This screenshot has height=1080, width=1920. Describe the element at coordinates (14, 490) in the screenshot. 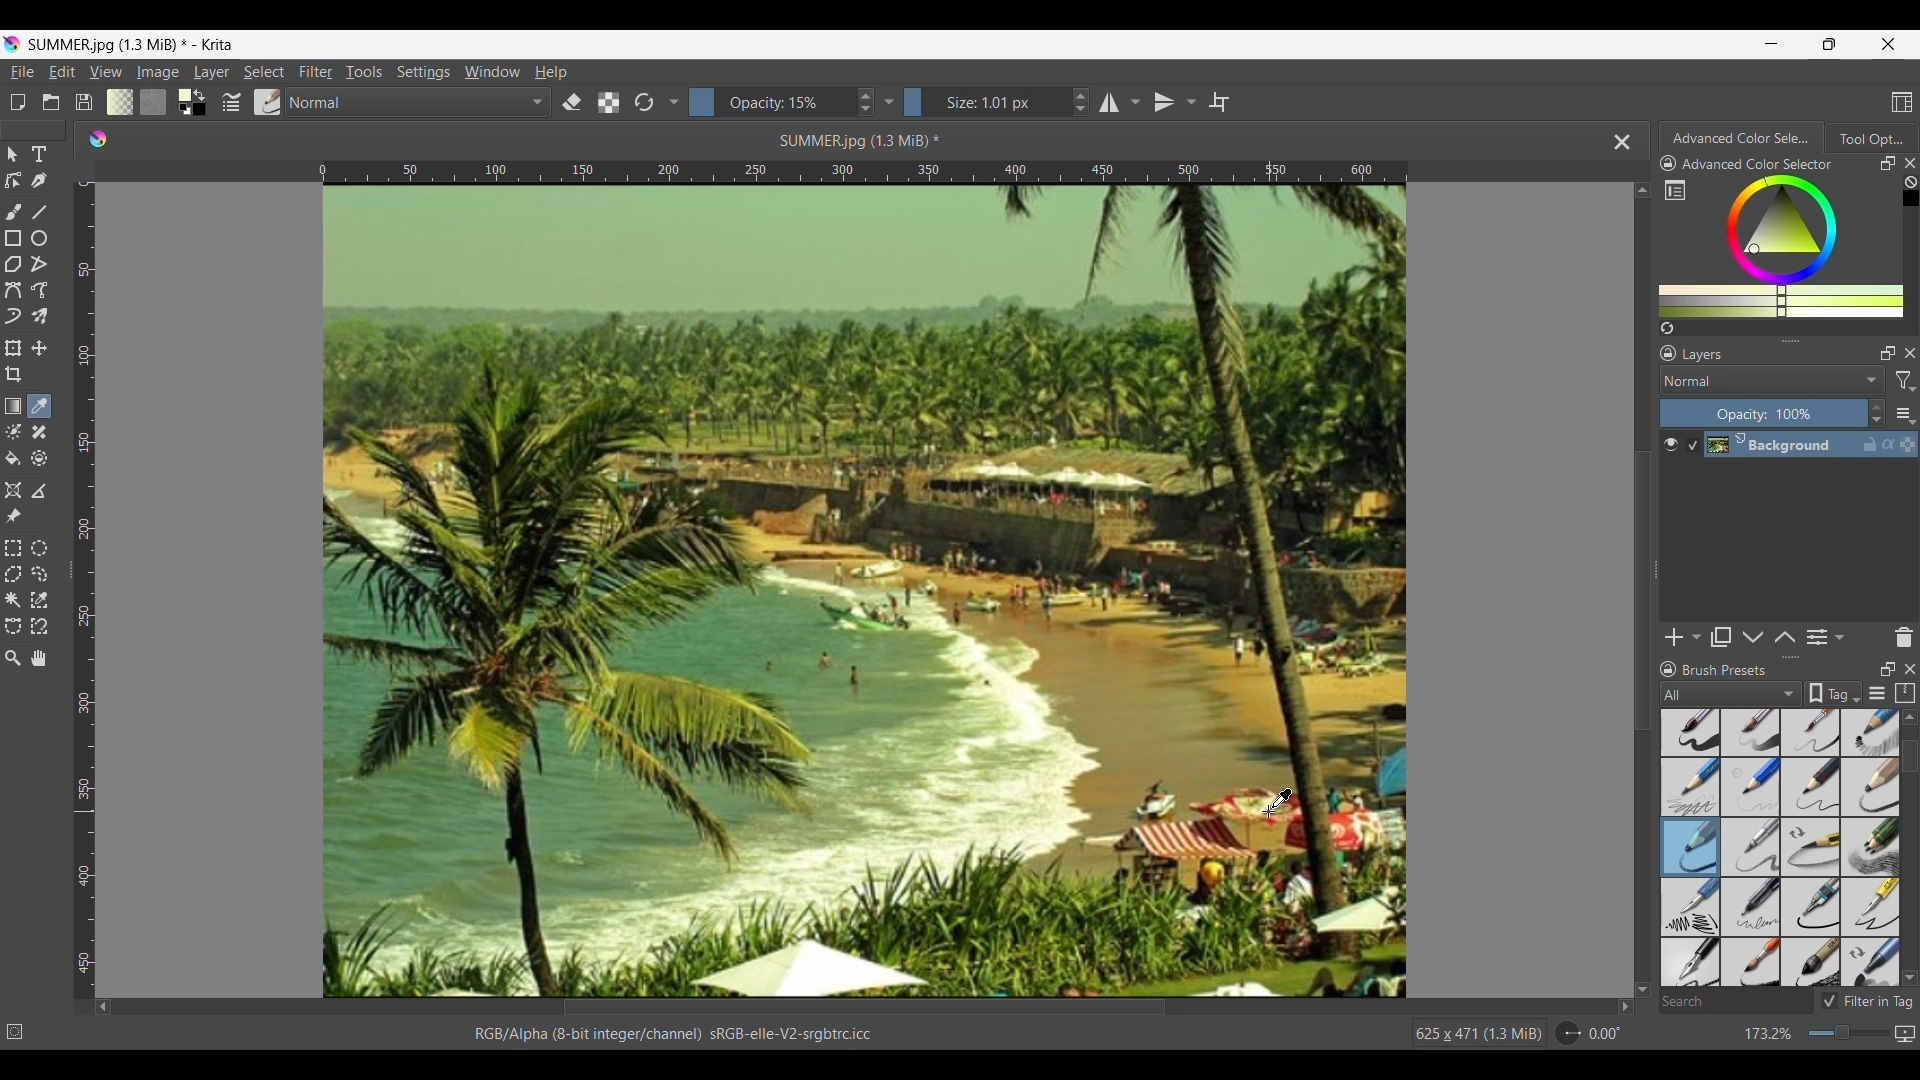

I see `Assistant tool` at that location.